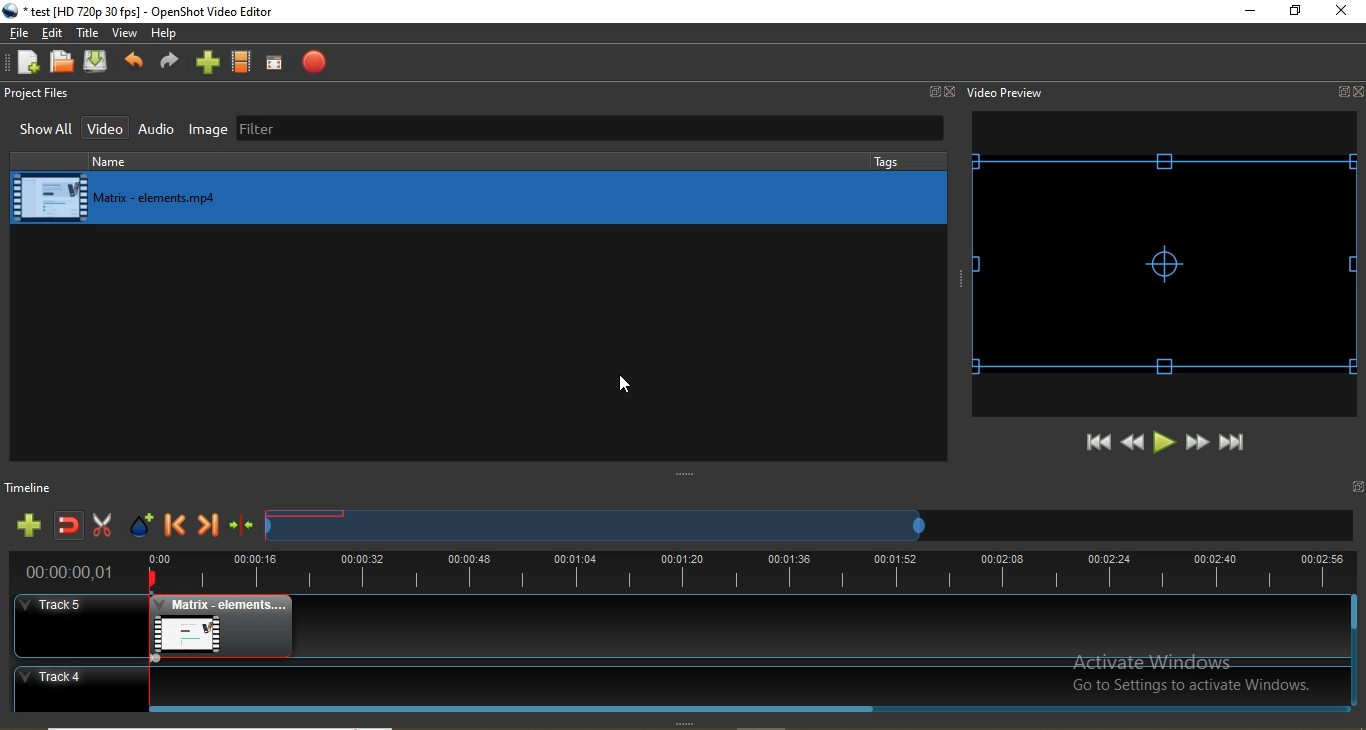 This screenshot has width=1366, height=730. I want to click on Track, so click(671, 683).